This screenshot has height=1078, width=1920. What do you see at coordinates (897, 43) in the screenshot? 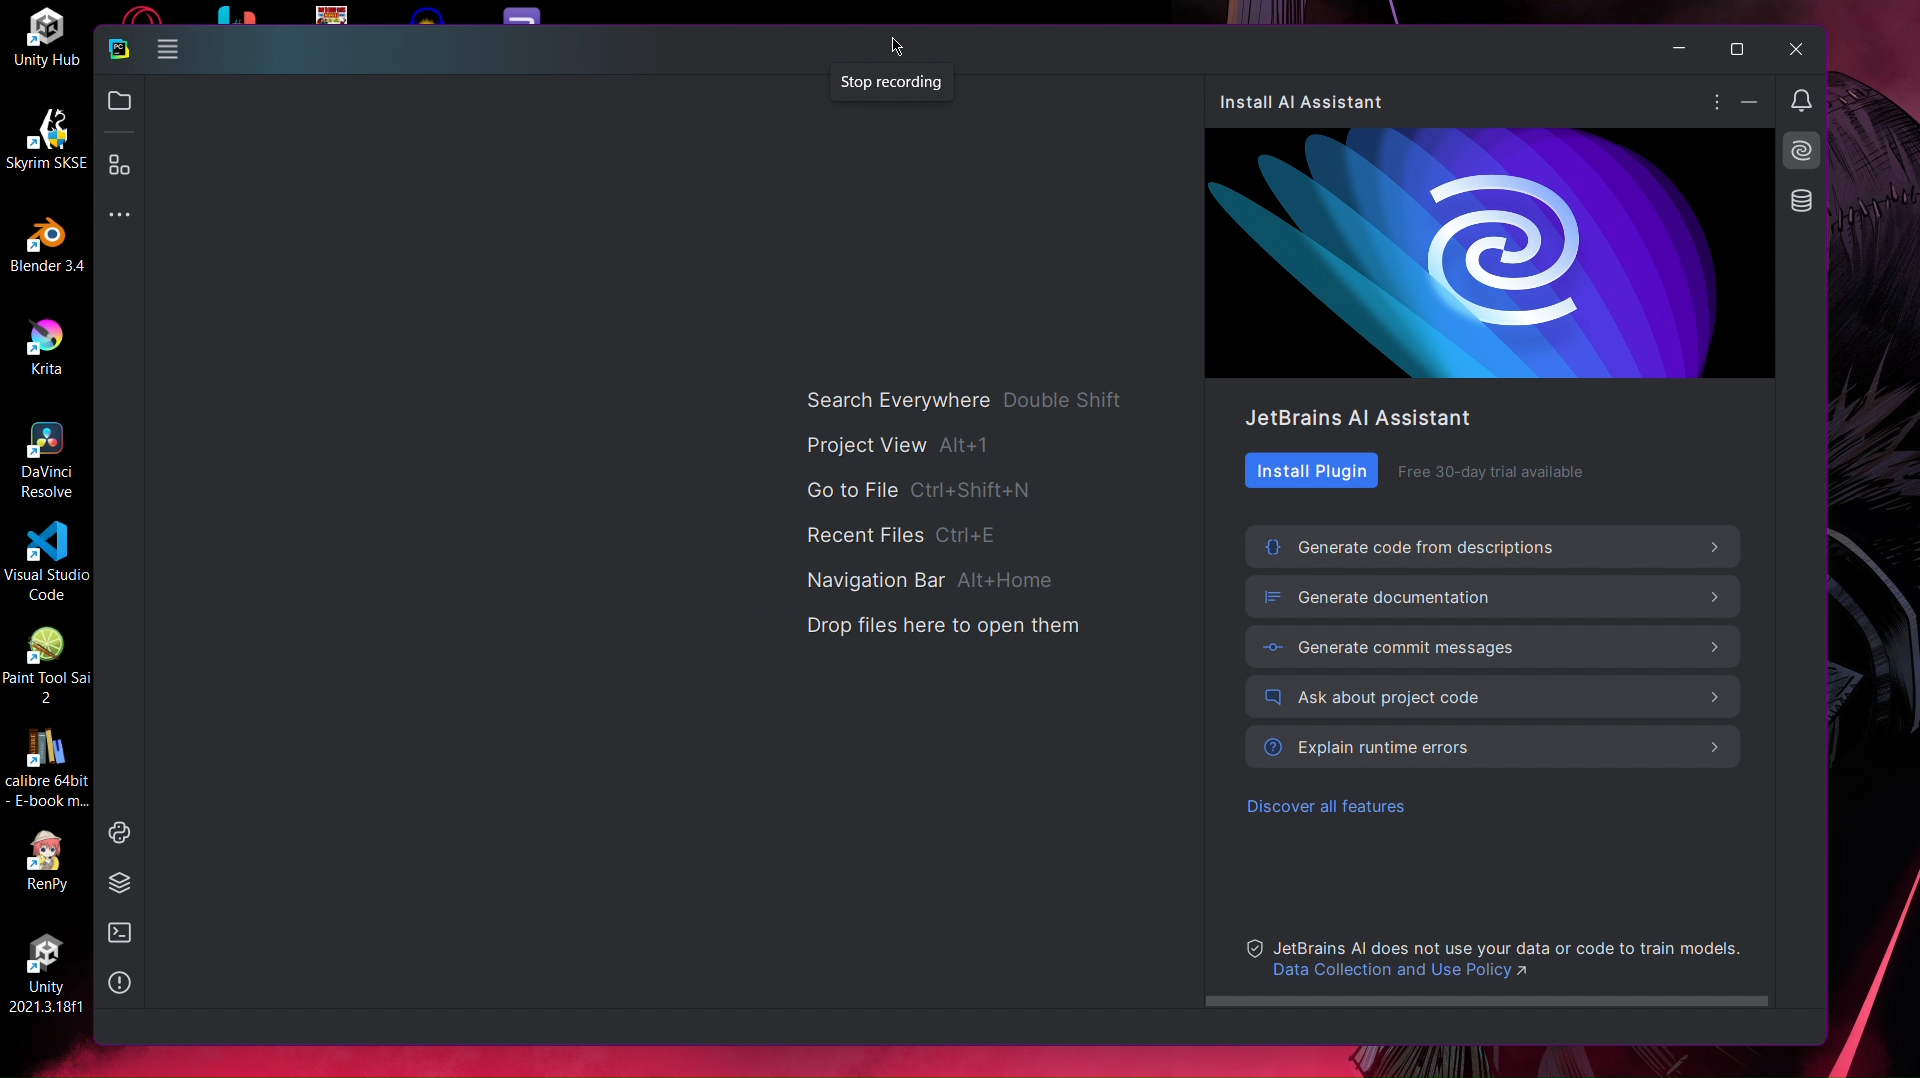
I see `Cursor` at bounding box center [897, 43].